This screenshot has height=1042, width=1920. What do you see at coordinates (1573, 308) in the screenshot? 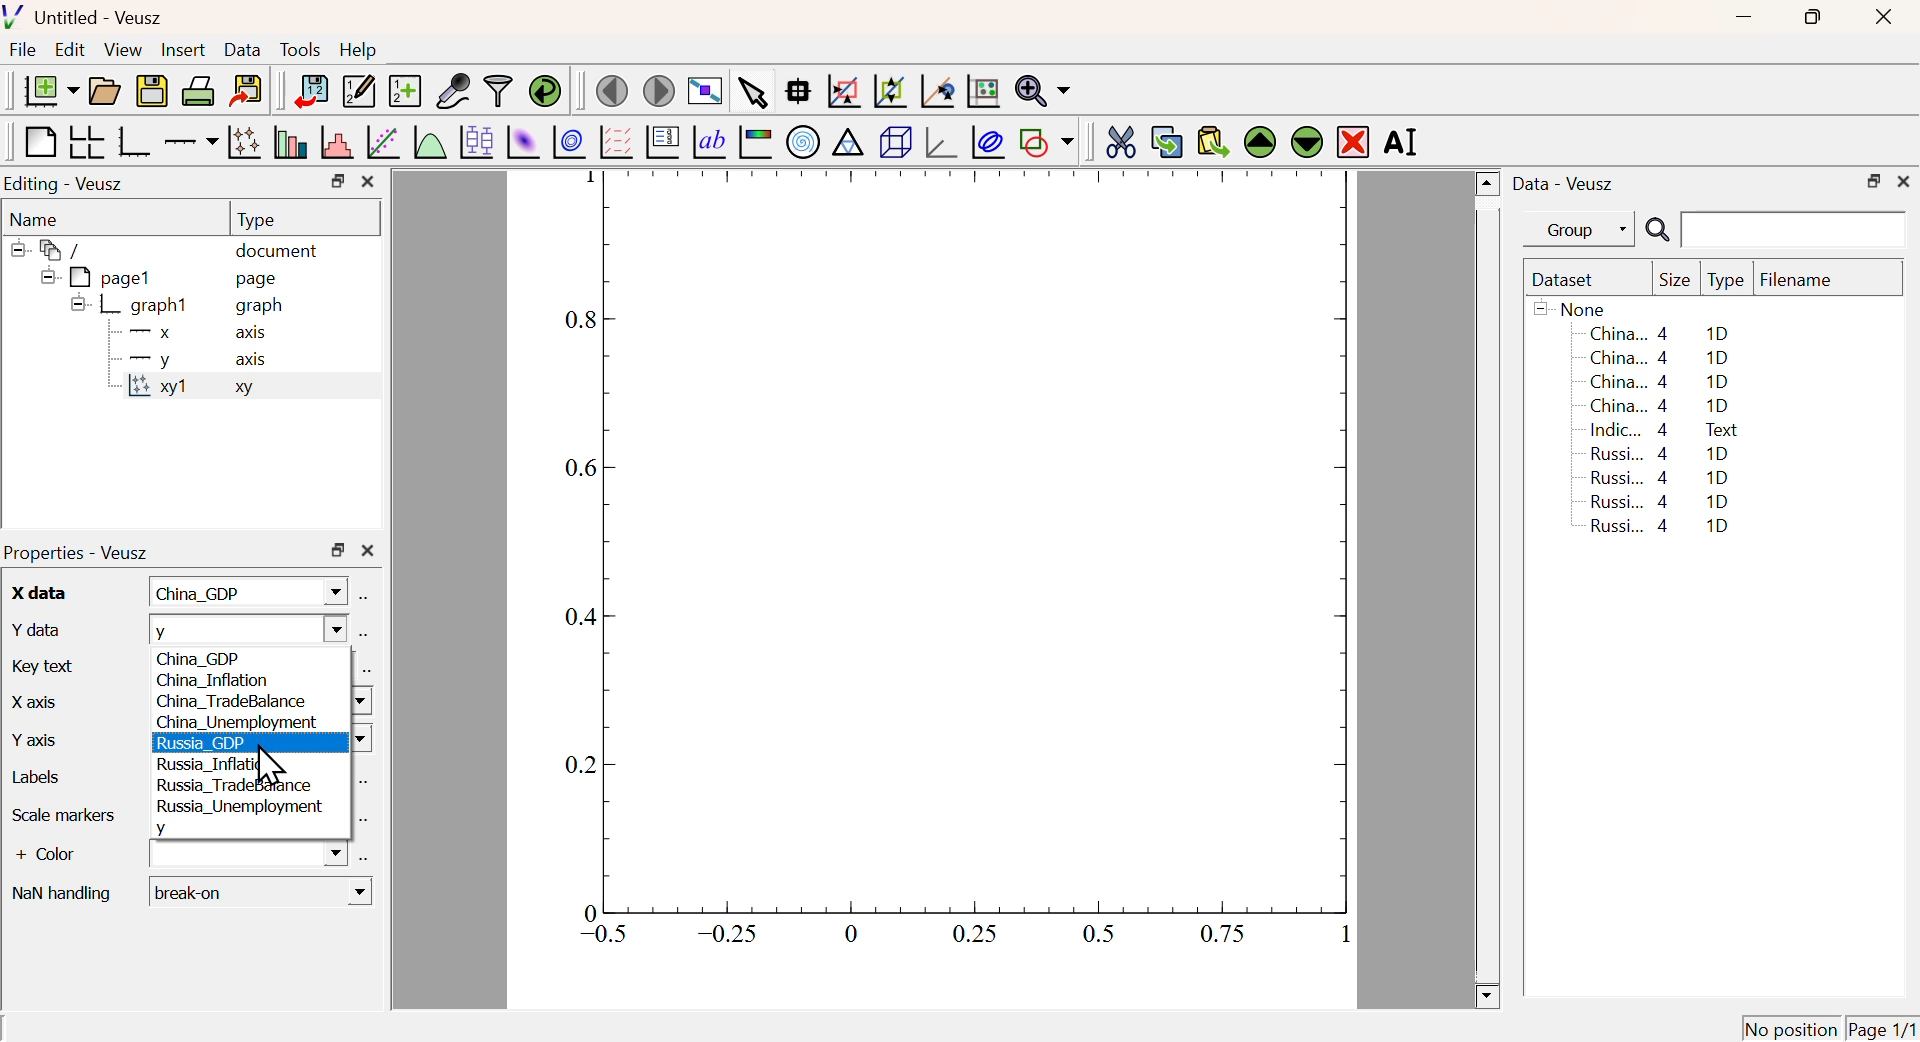
I see `None` at bounding box center [1573, 308].